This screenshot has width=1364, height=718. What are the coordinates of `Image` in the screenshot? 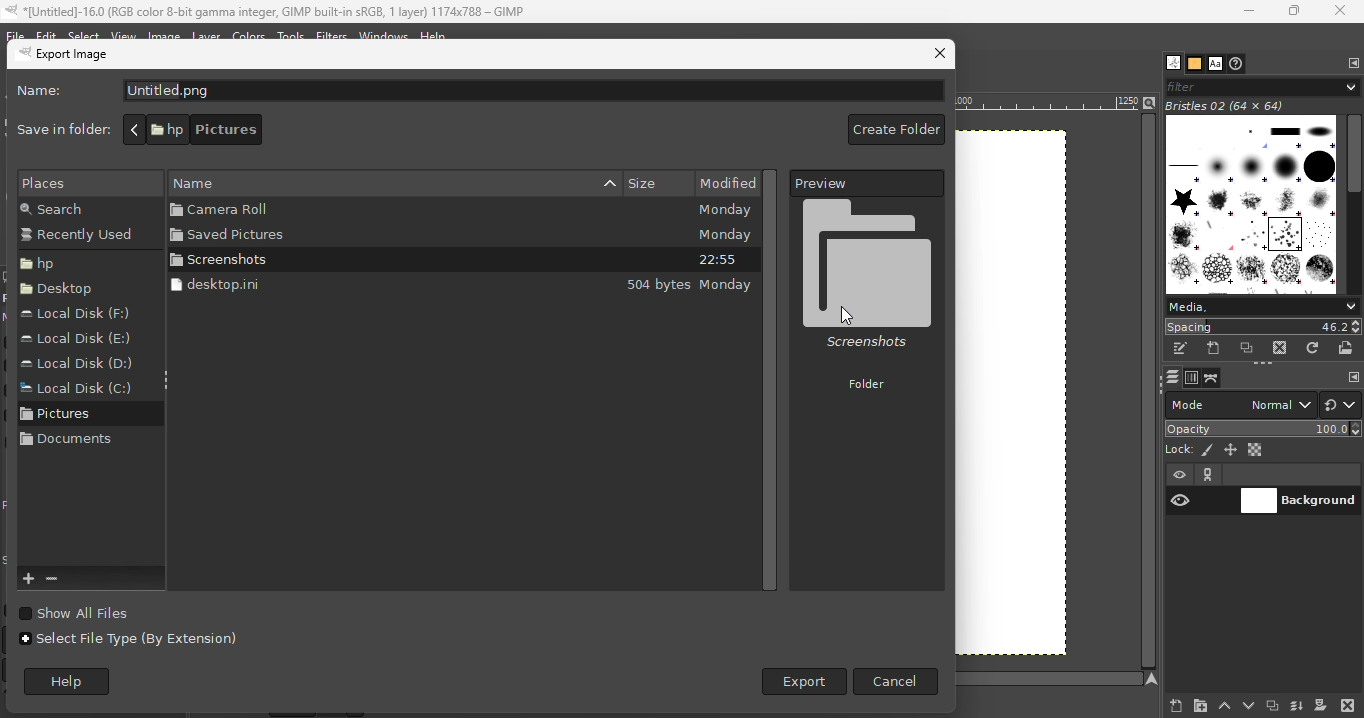 It's located at (170, 33).